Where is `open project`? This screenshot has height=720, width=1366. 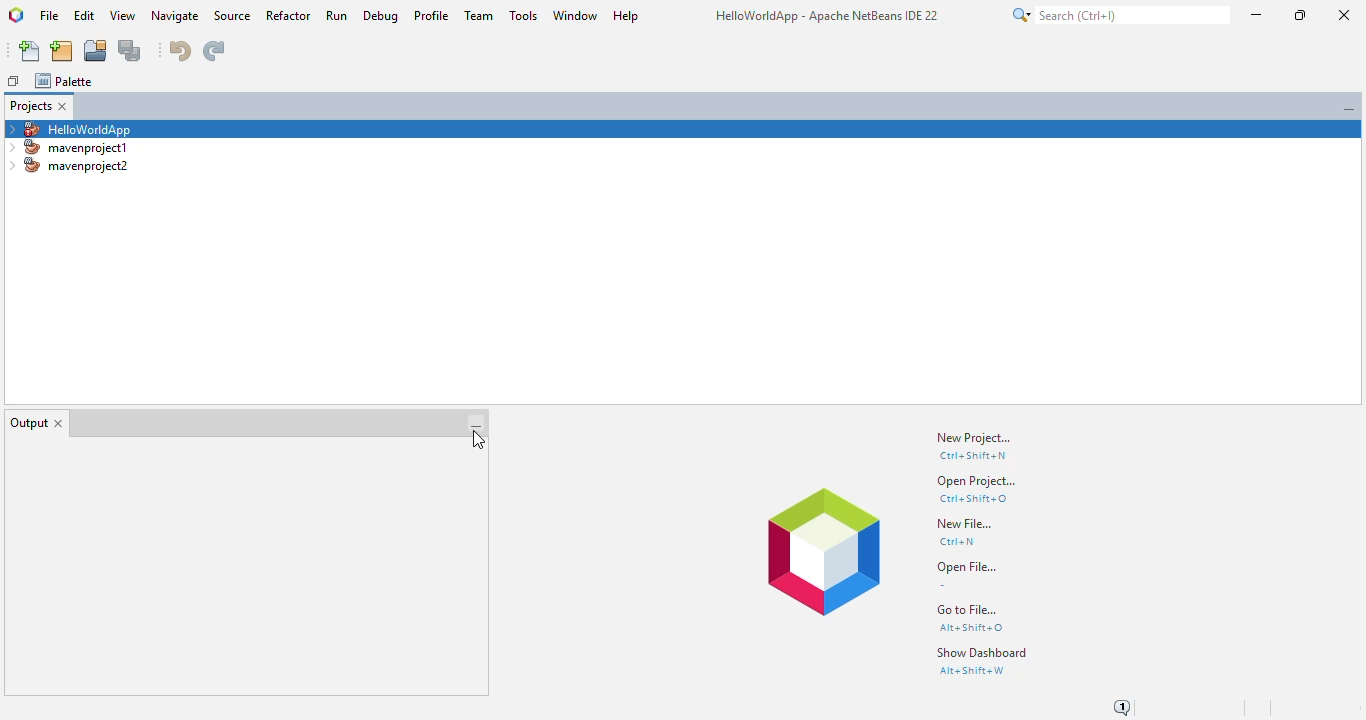
open project is located at coordinates (976, 481).